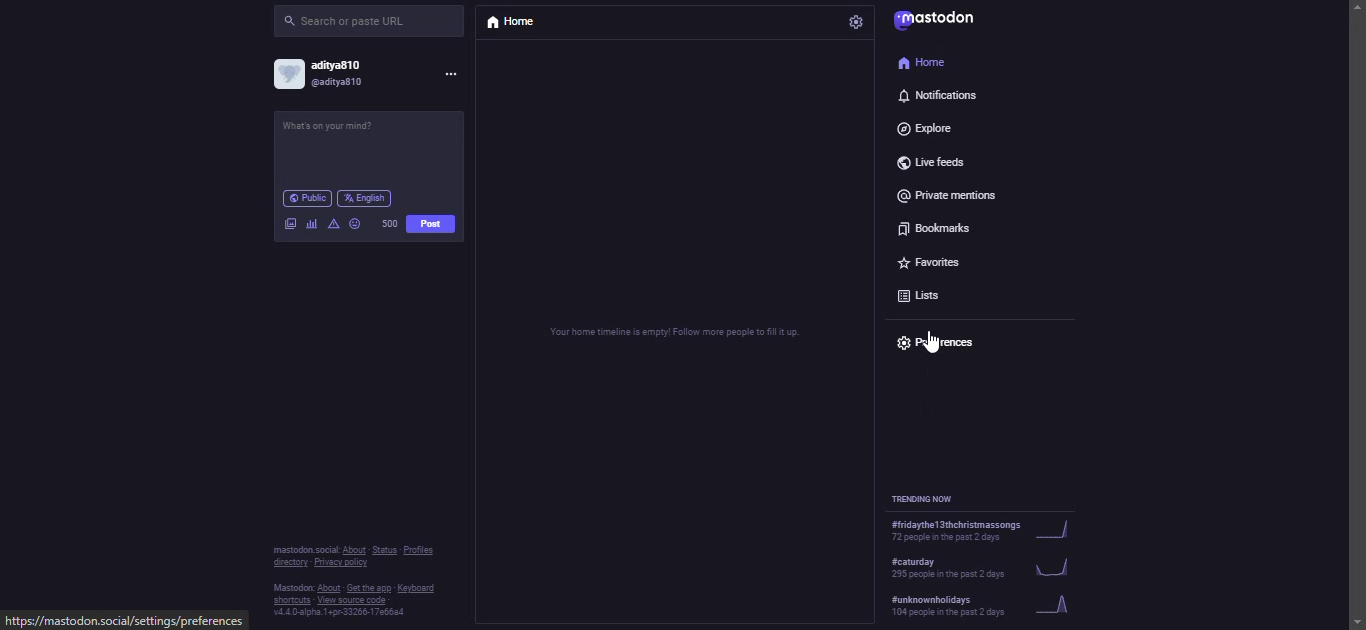  I want to click on search, so click(355, 21).